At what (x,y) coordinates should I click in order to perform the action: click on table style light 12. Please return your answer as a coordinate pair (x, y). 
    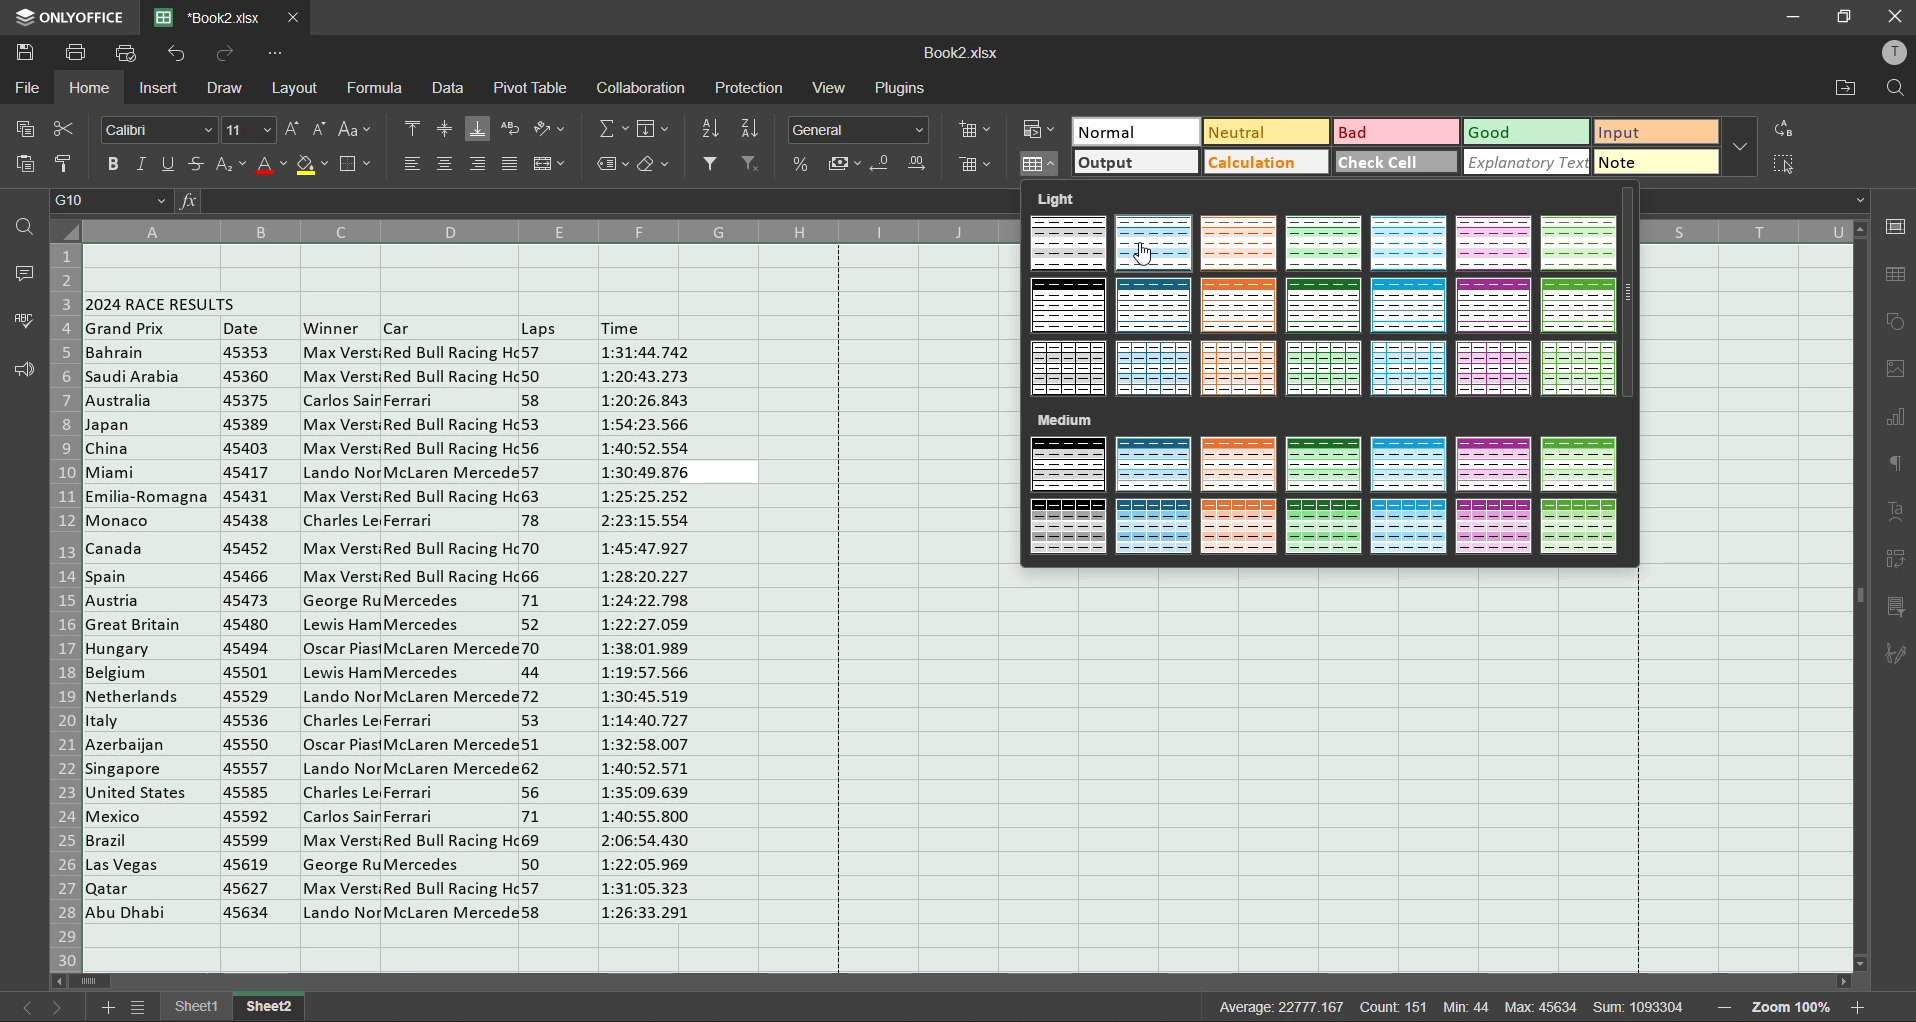
    Looking at the image, I should click on (1411, 307).